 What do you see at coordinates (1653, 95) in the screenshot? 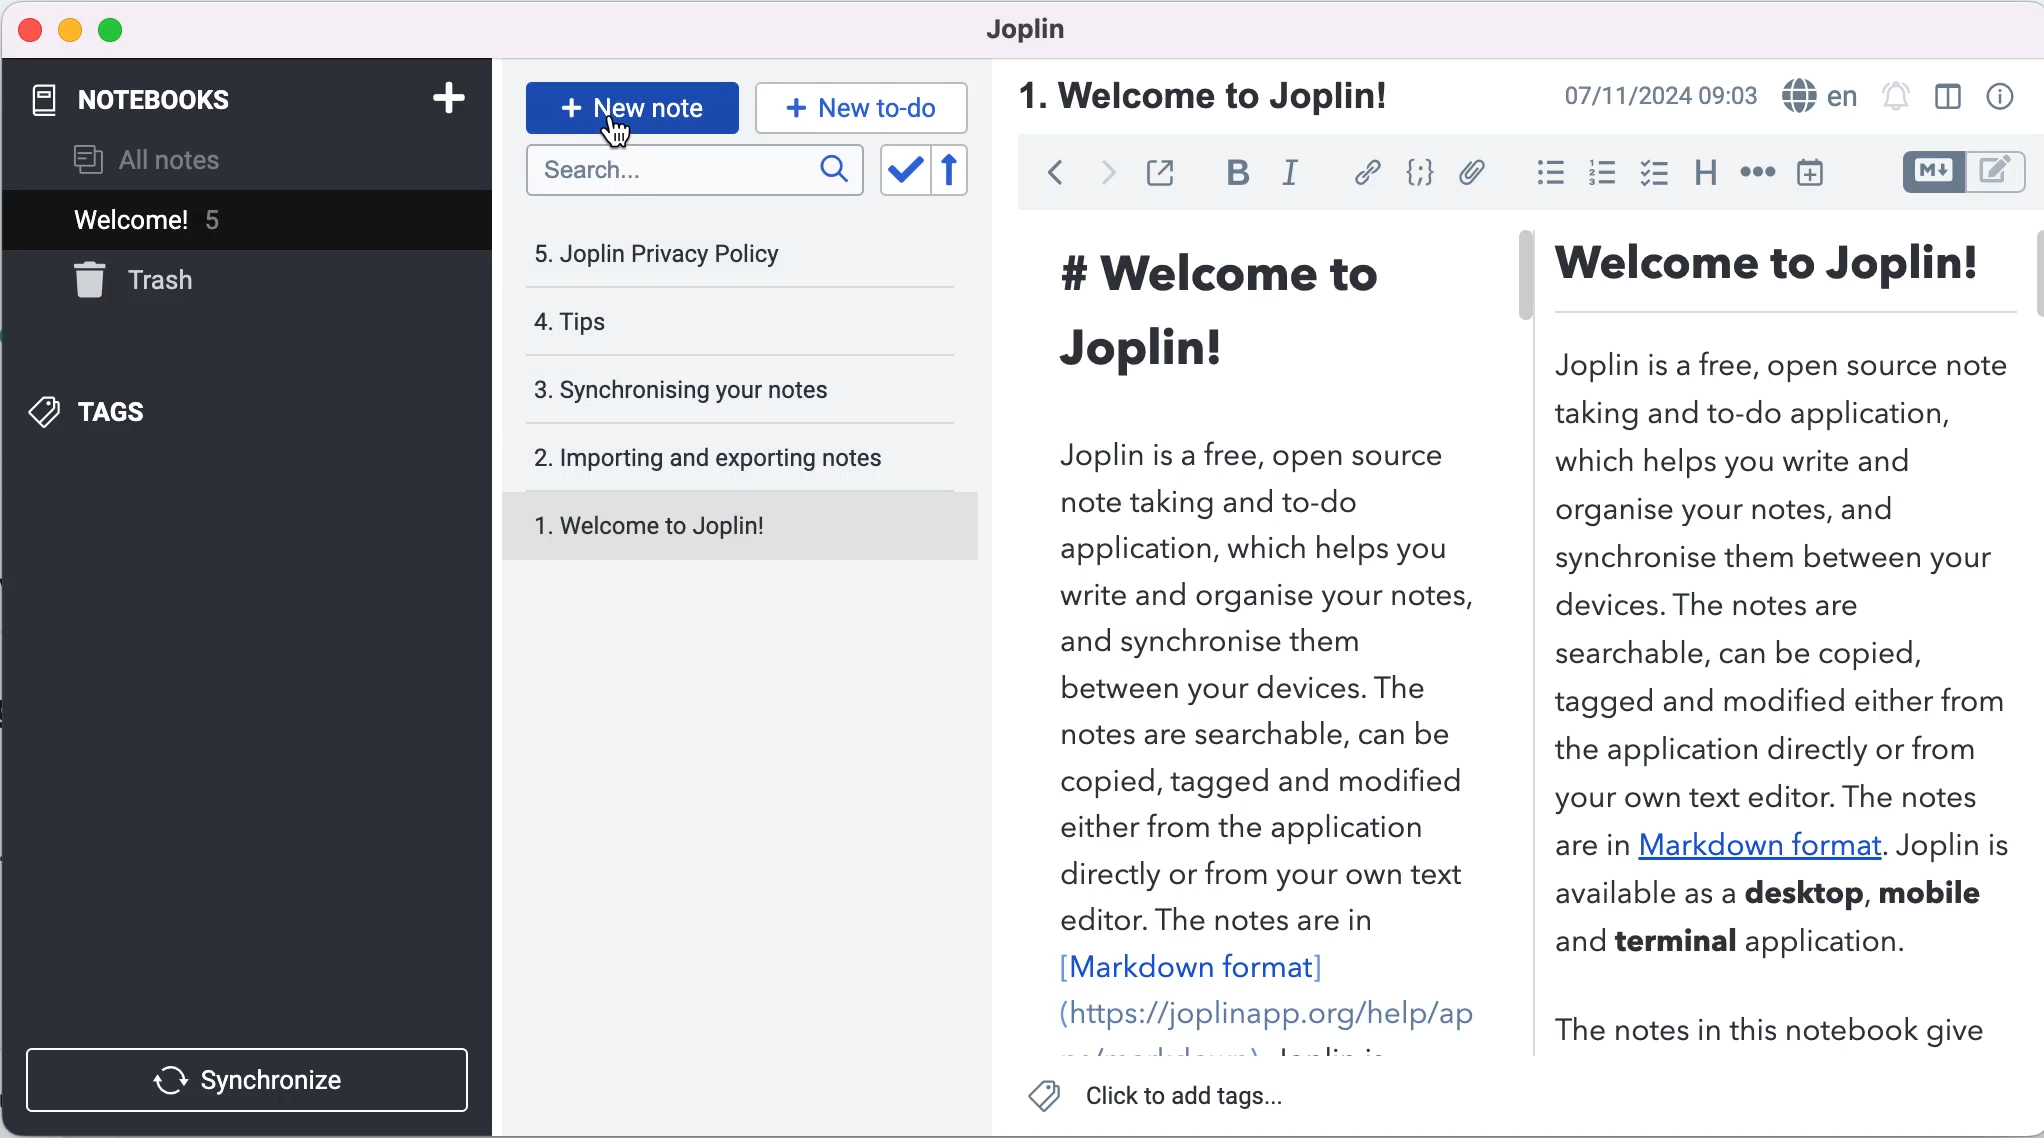
I see `07/11/2024 09:02` at bounding box center [1653, 95].